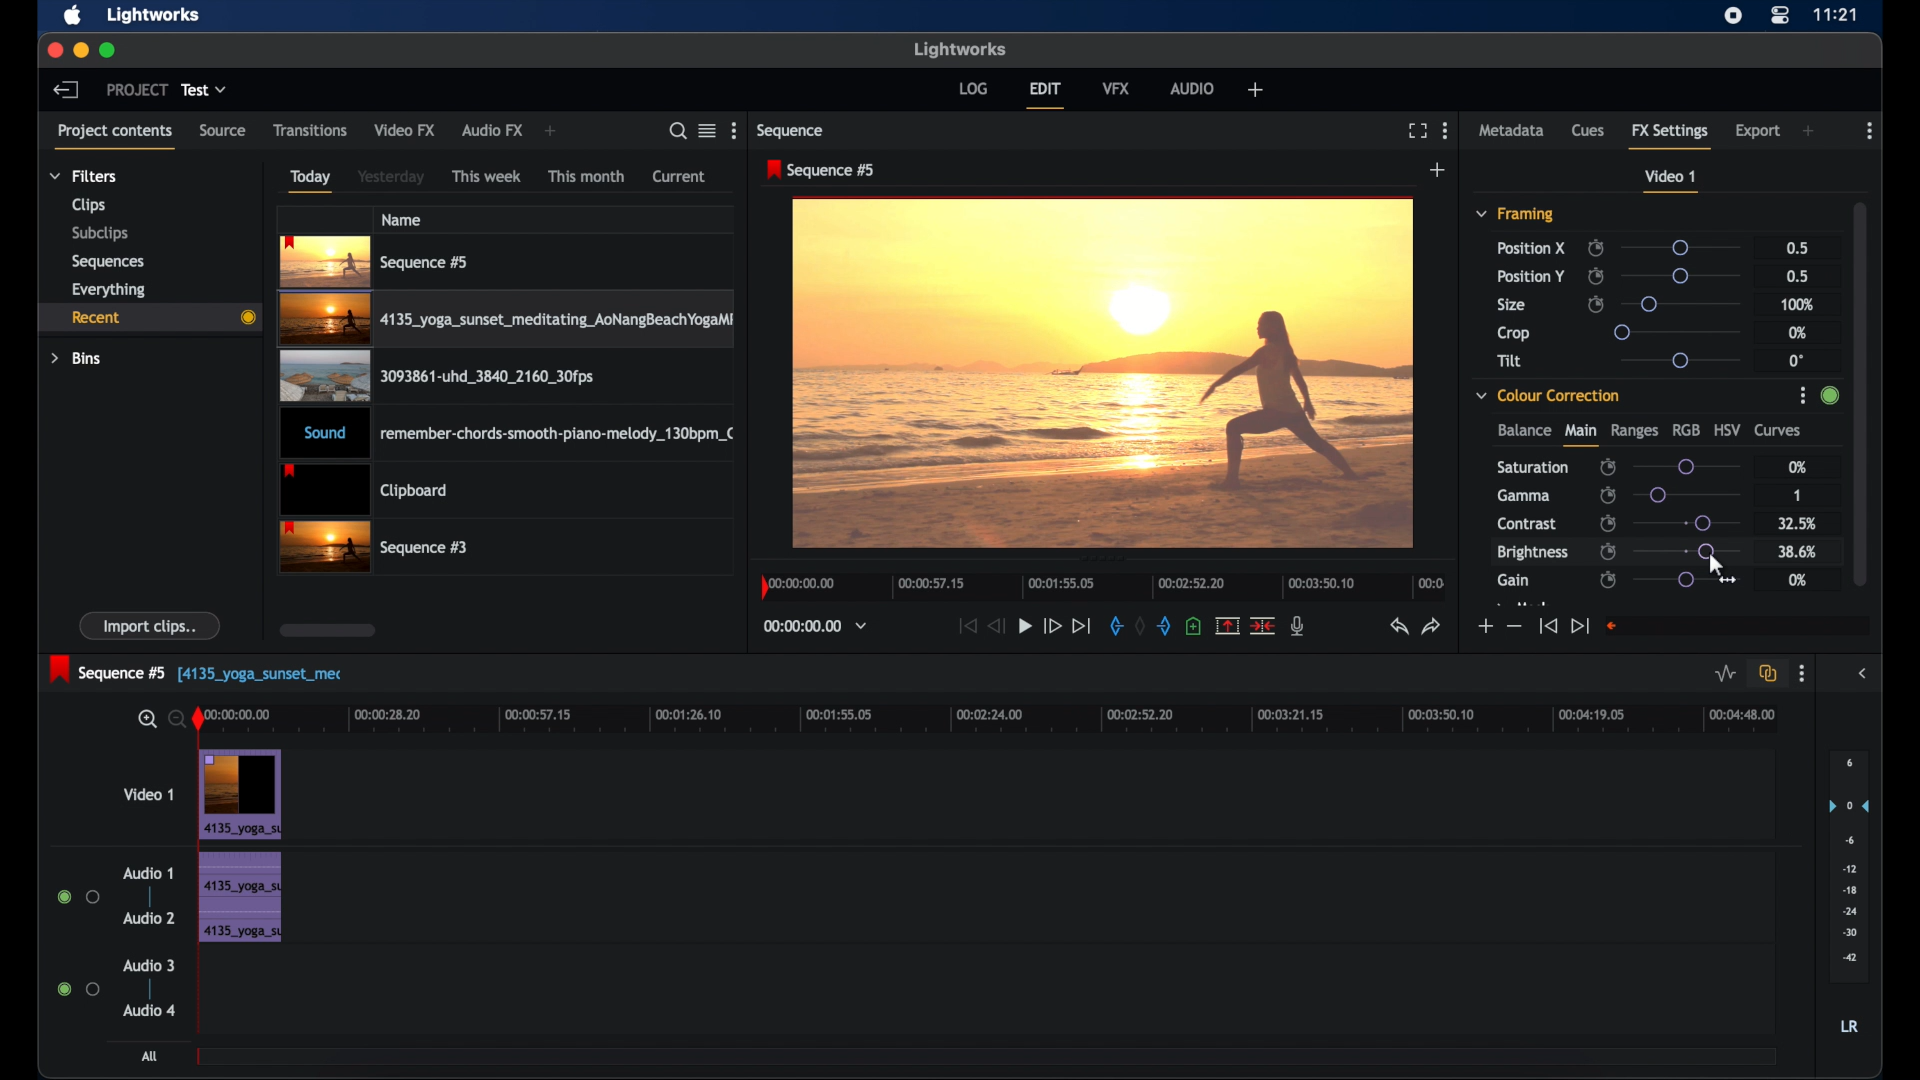 The height and width of the screenshot is (1080, 1920). I want to click on slider, so click(1682, 276).